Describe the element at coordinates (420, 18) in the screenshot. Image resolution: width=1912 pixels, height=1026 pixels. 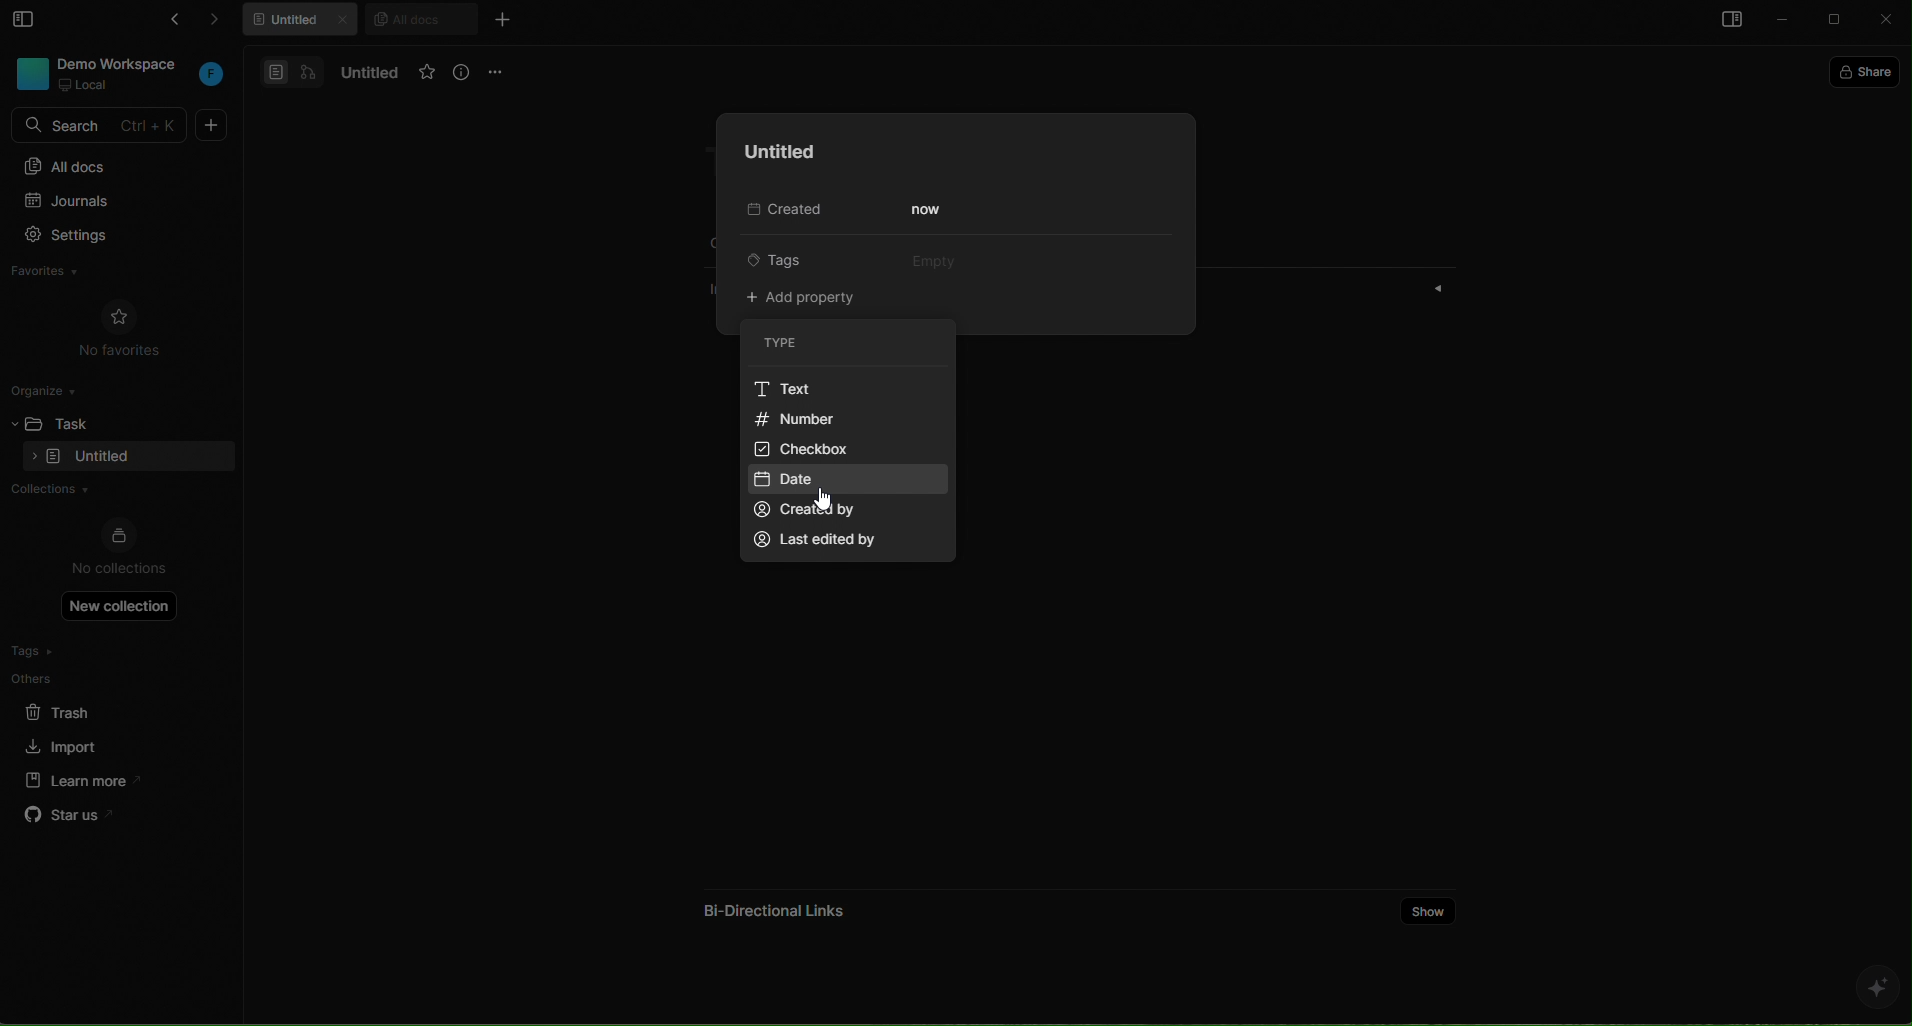
I see `all docs` at that location.